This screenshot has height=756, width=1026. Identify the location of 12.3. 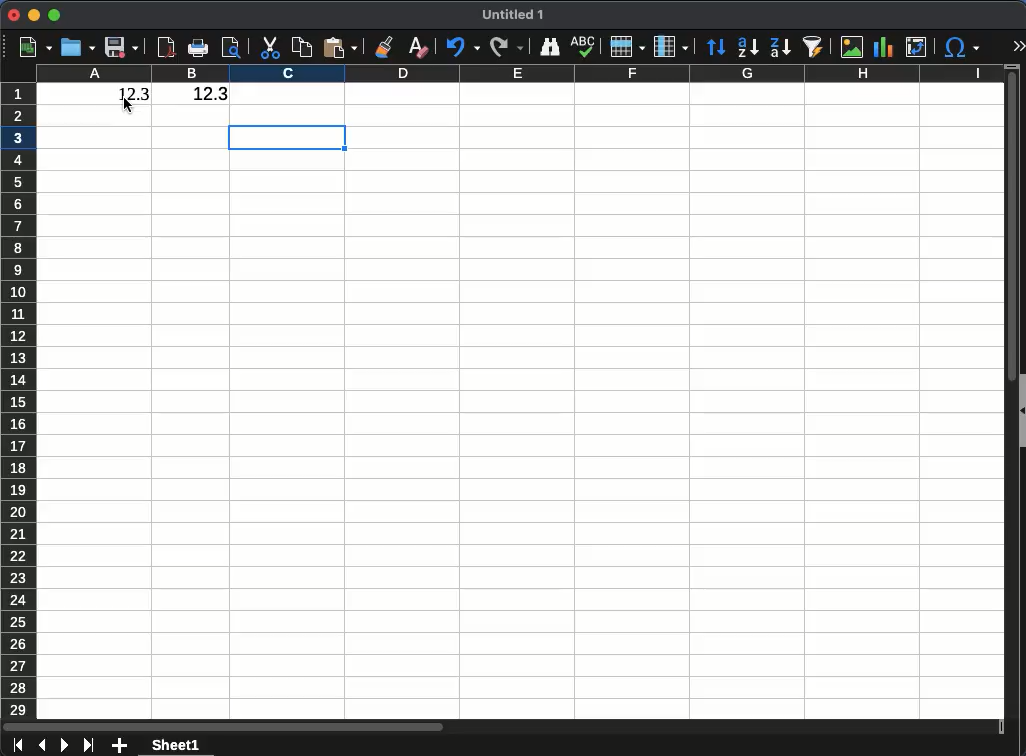
(195, 94).